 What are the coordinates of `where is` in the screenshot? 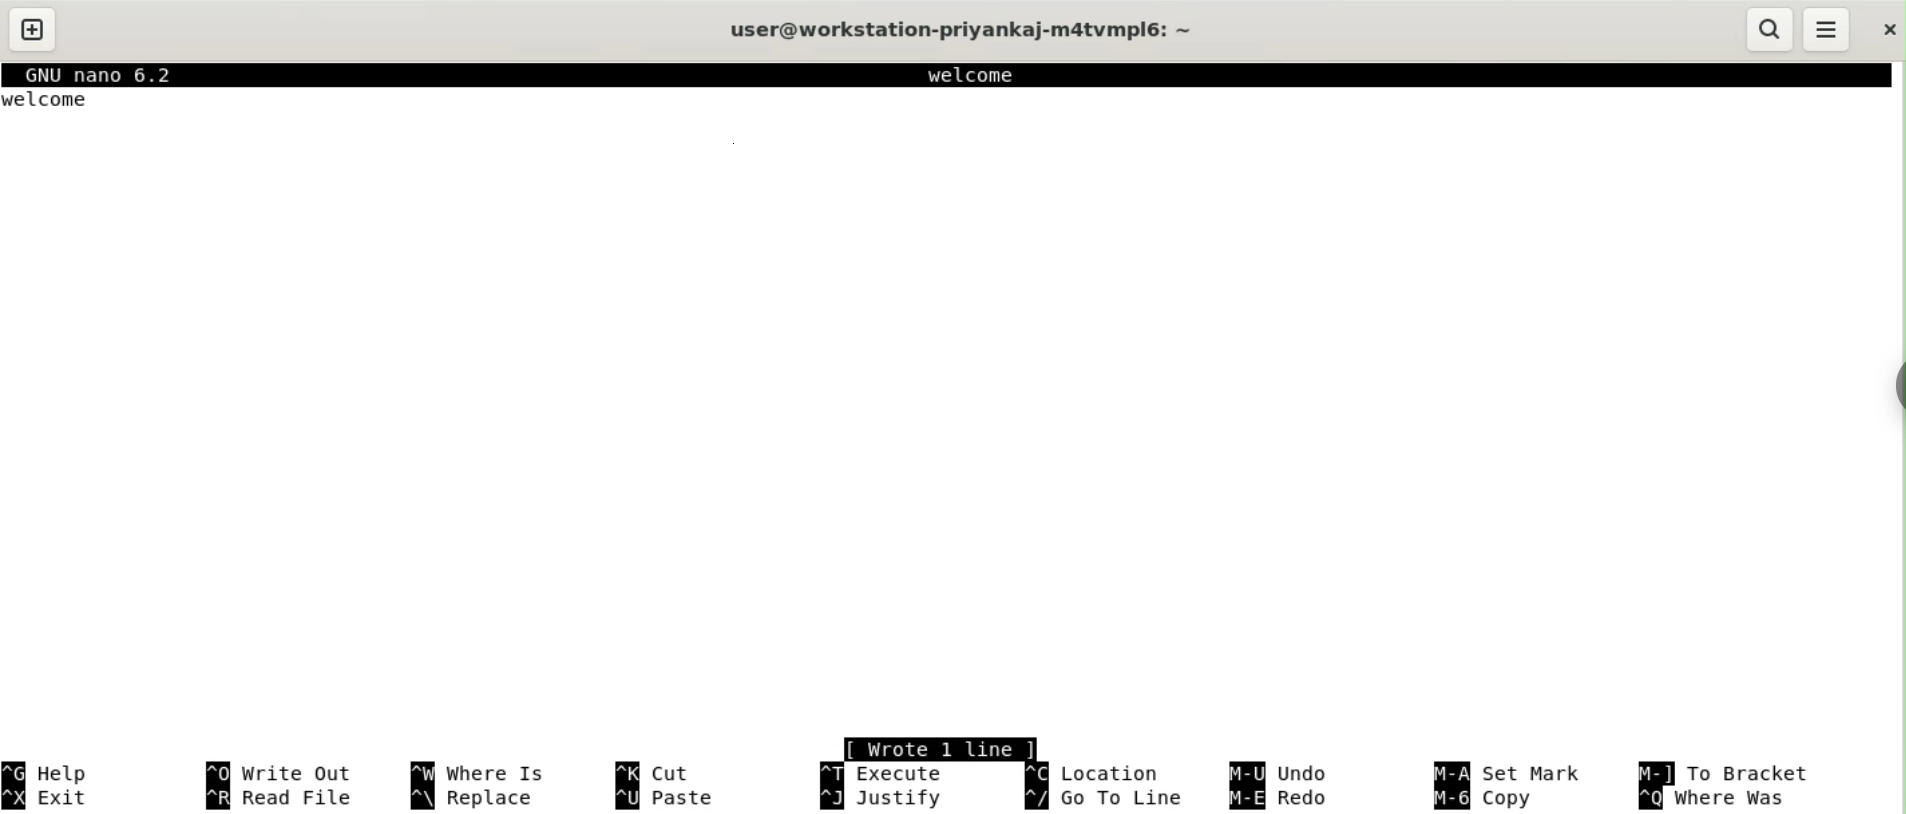 It's located at (475, 772).